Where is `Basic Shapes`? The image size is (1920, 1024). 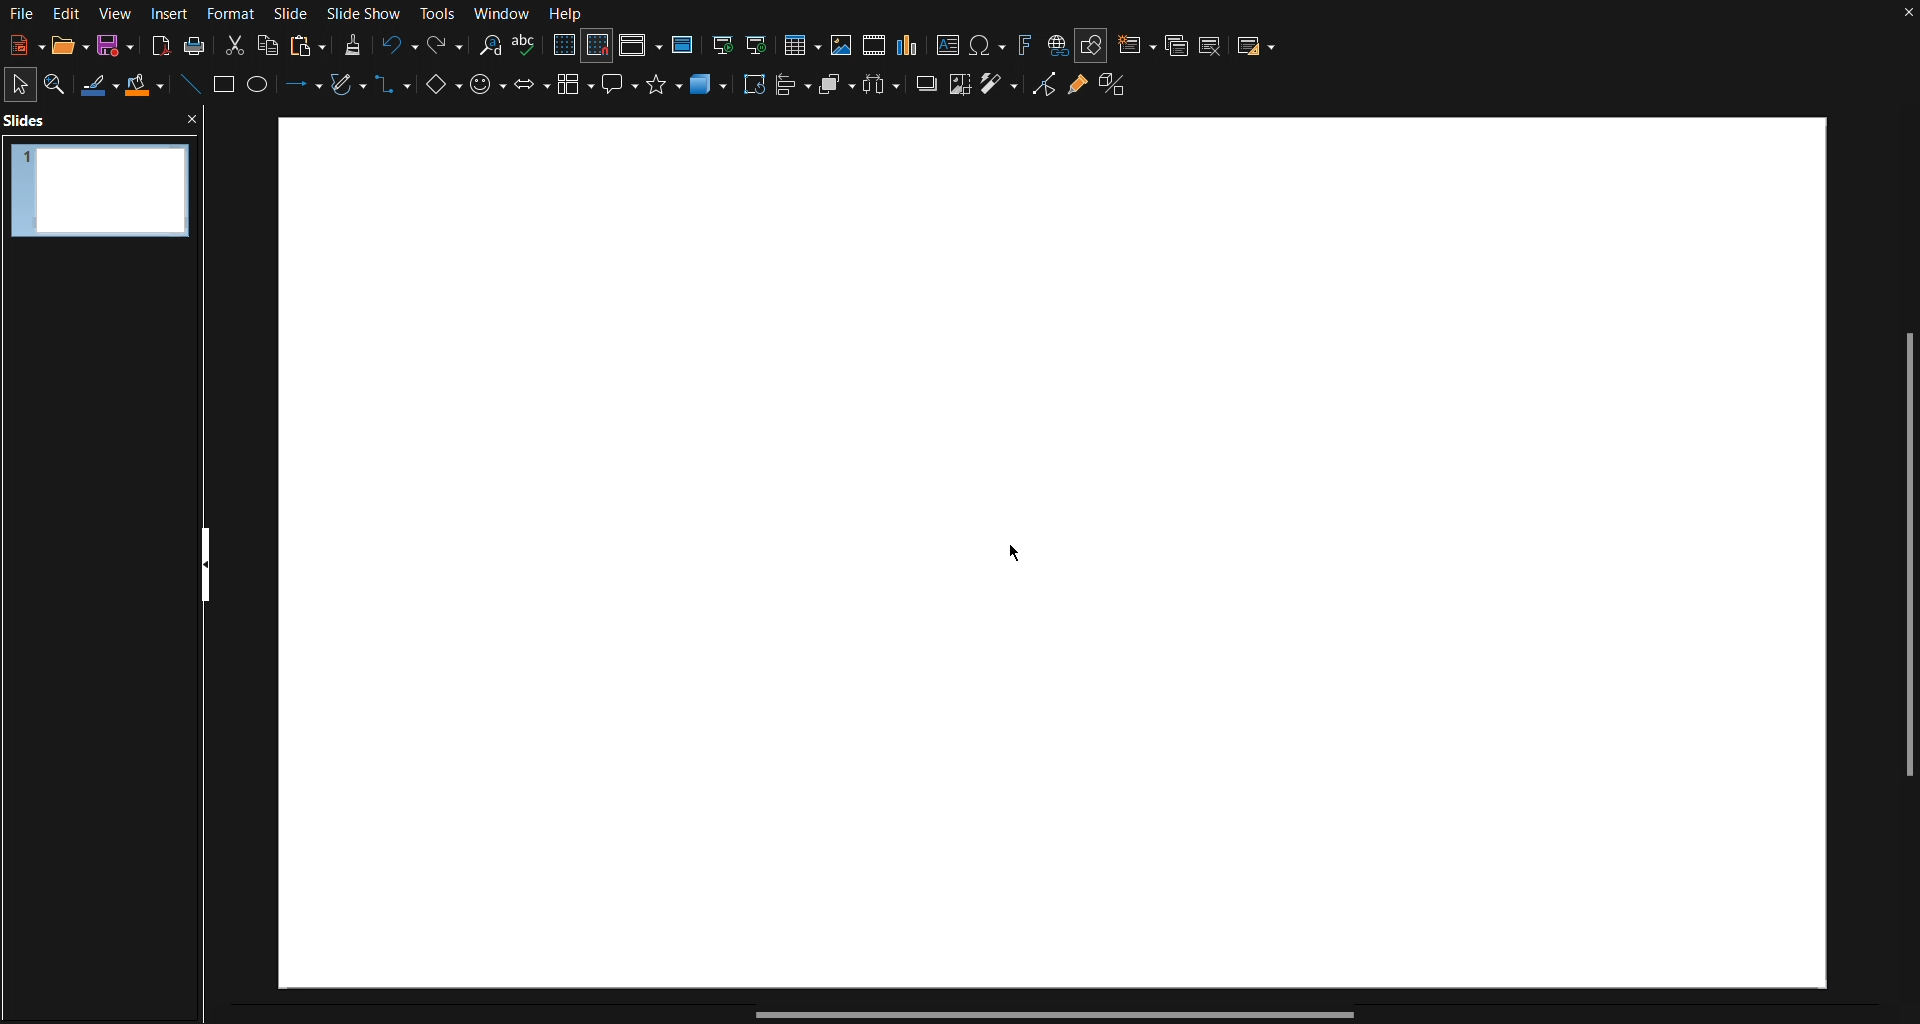 Basic Shapes is located at coordinates (440, 91).